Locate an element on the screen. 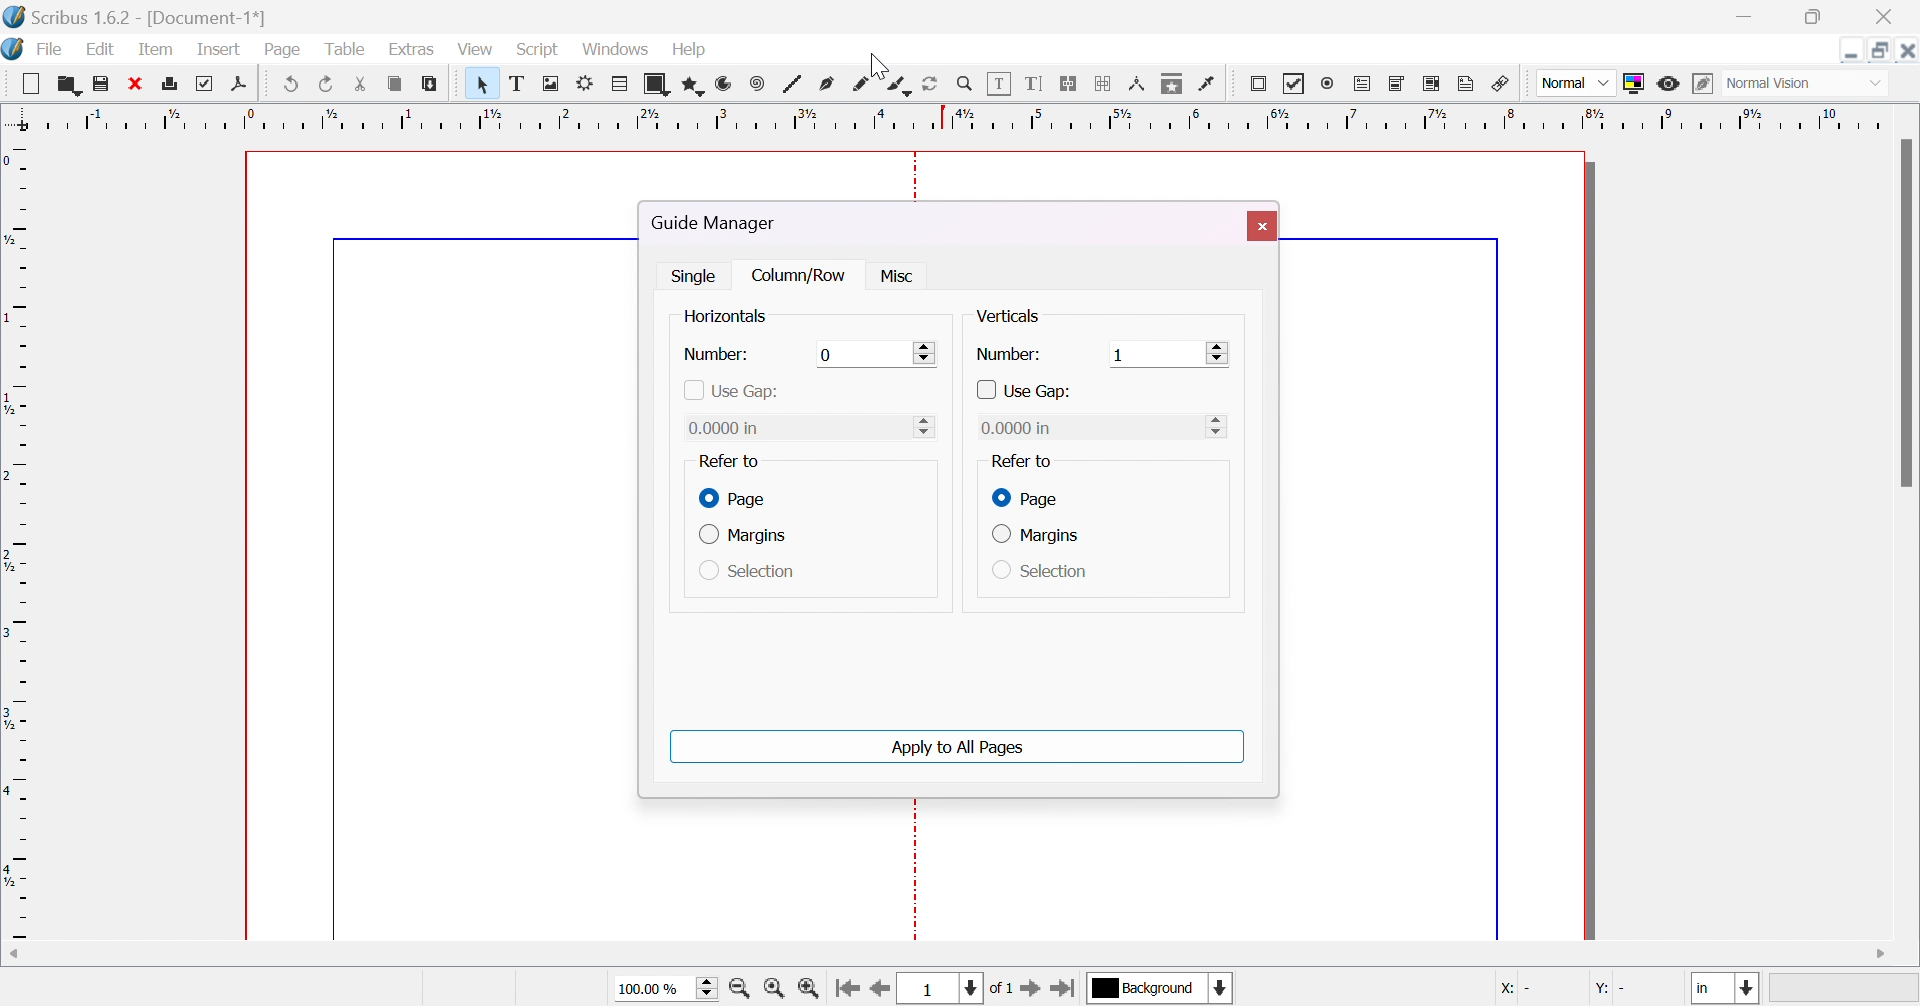 This screenshot has height=1006, width=1920. PDF list box is located at coordinates (1434, 83).